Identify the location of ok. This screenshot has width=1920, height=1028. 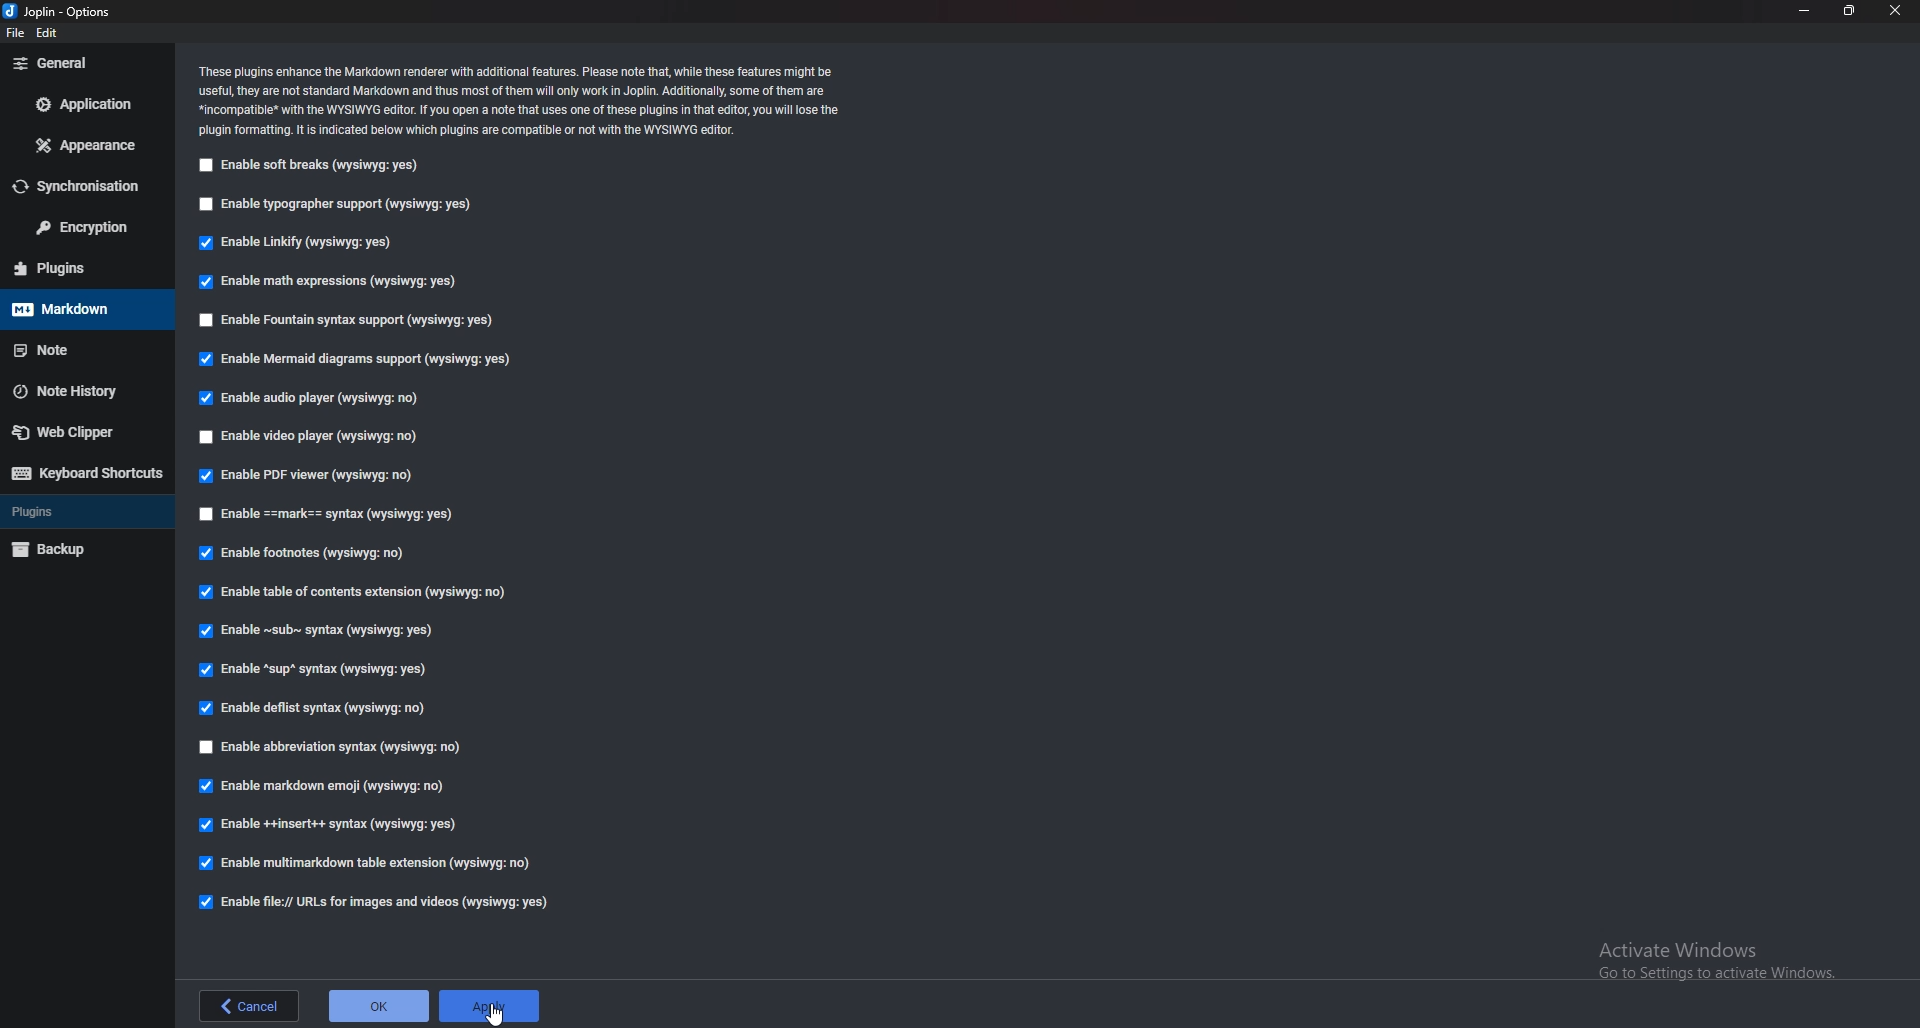
(379, 1008).